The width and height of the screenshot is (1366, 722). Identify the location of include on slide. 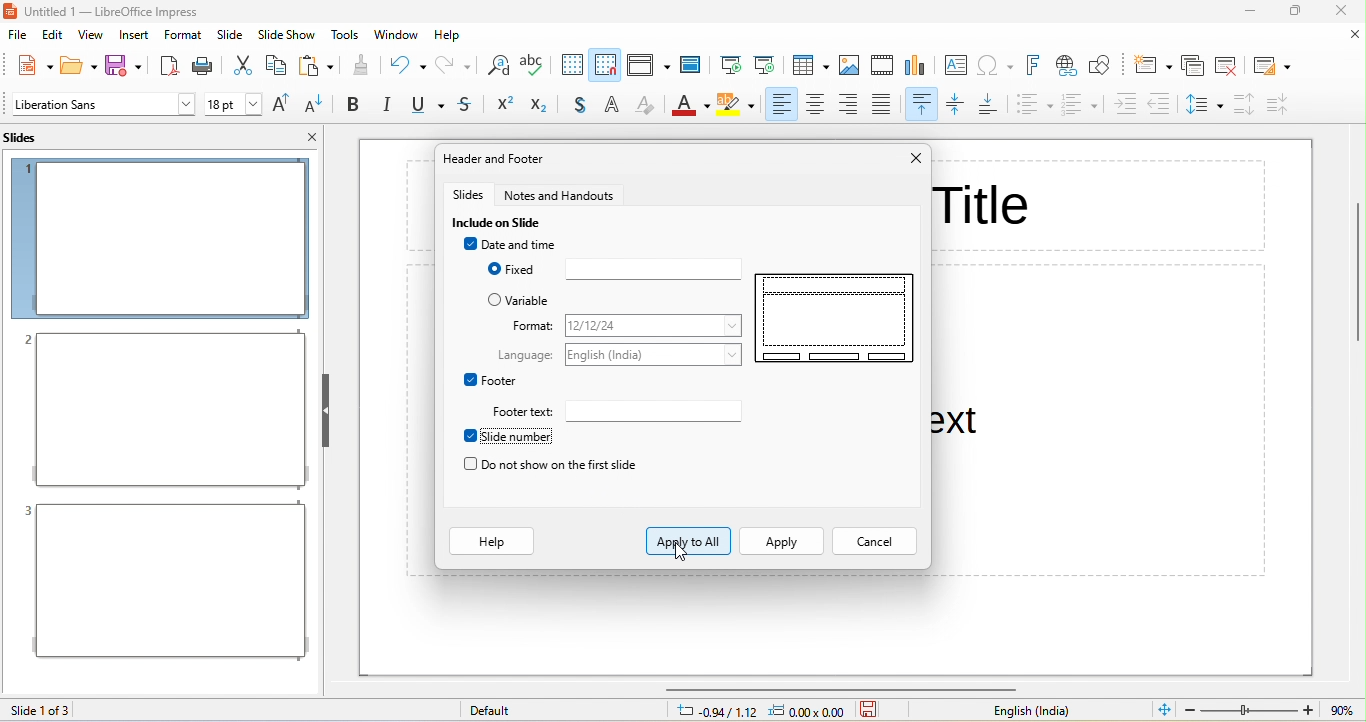
(502, 222).